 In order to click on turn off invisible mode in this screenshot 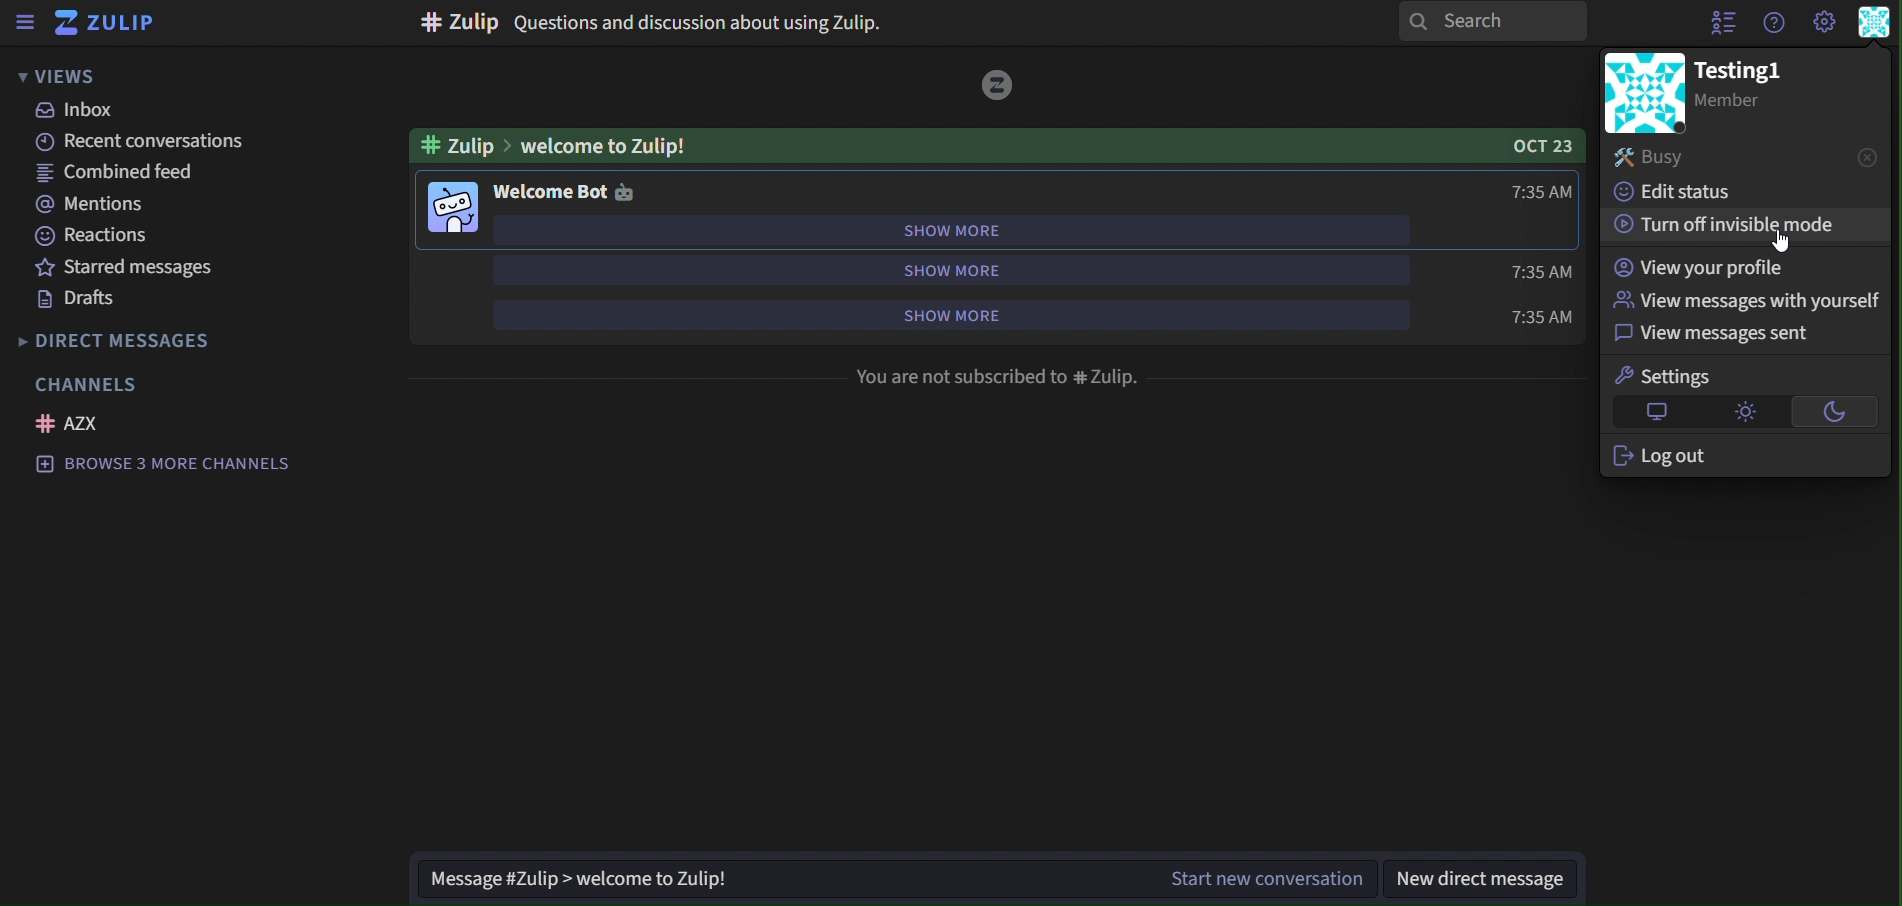, I will do `click(1737, 225)`.